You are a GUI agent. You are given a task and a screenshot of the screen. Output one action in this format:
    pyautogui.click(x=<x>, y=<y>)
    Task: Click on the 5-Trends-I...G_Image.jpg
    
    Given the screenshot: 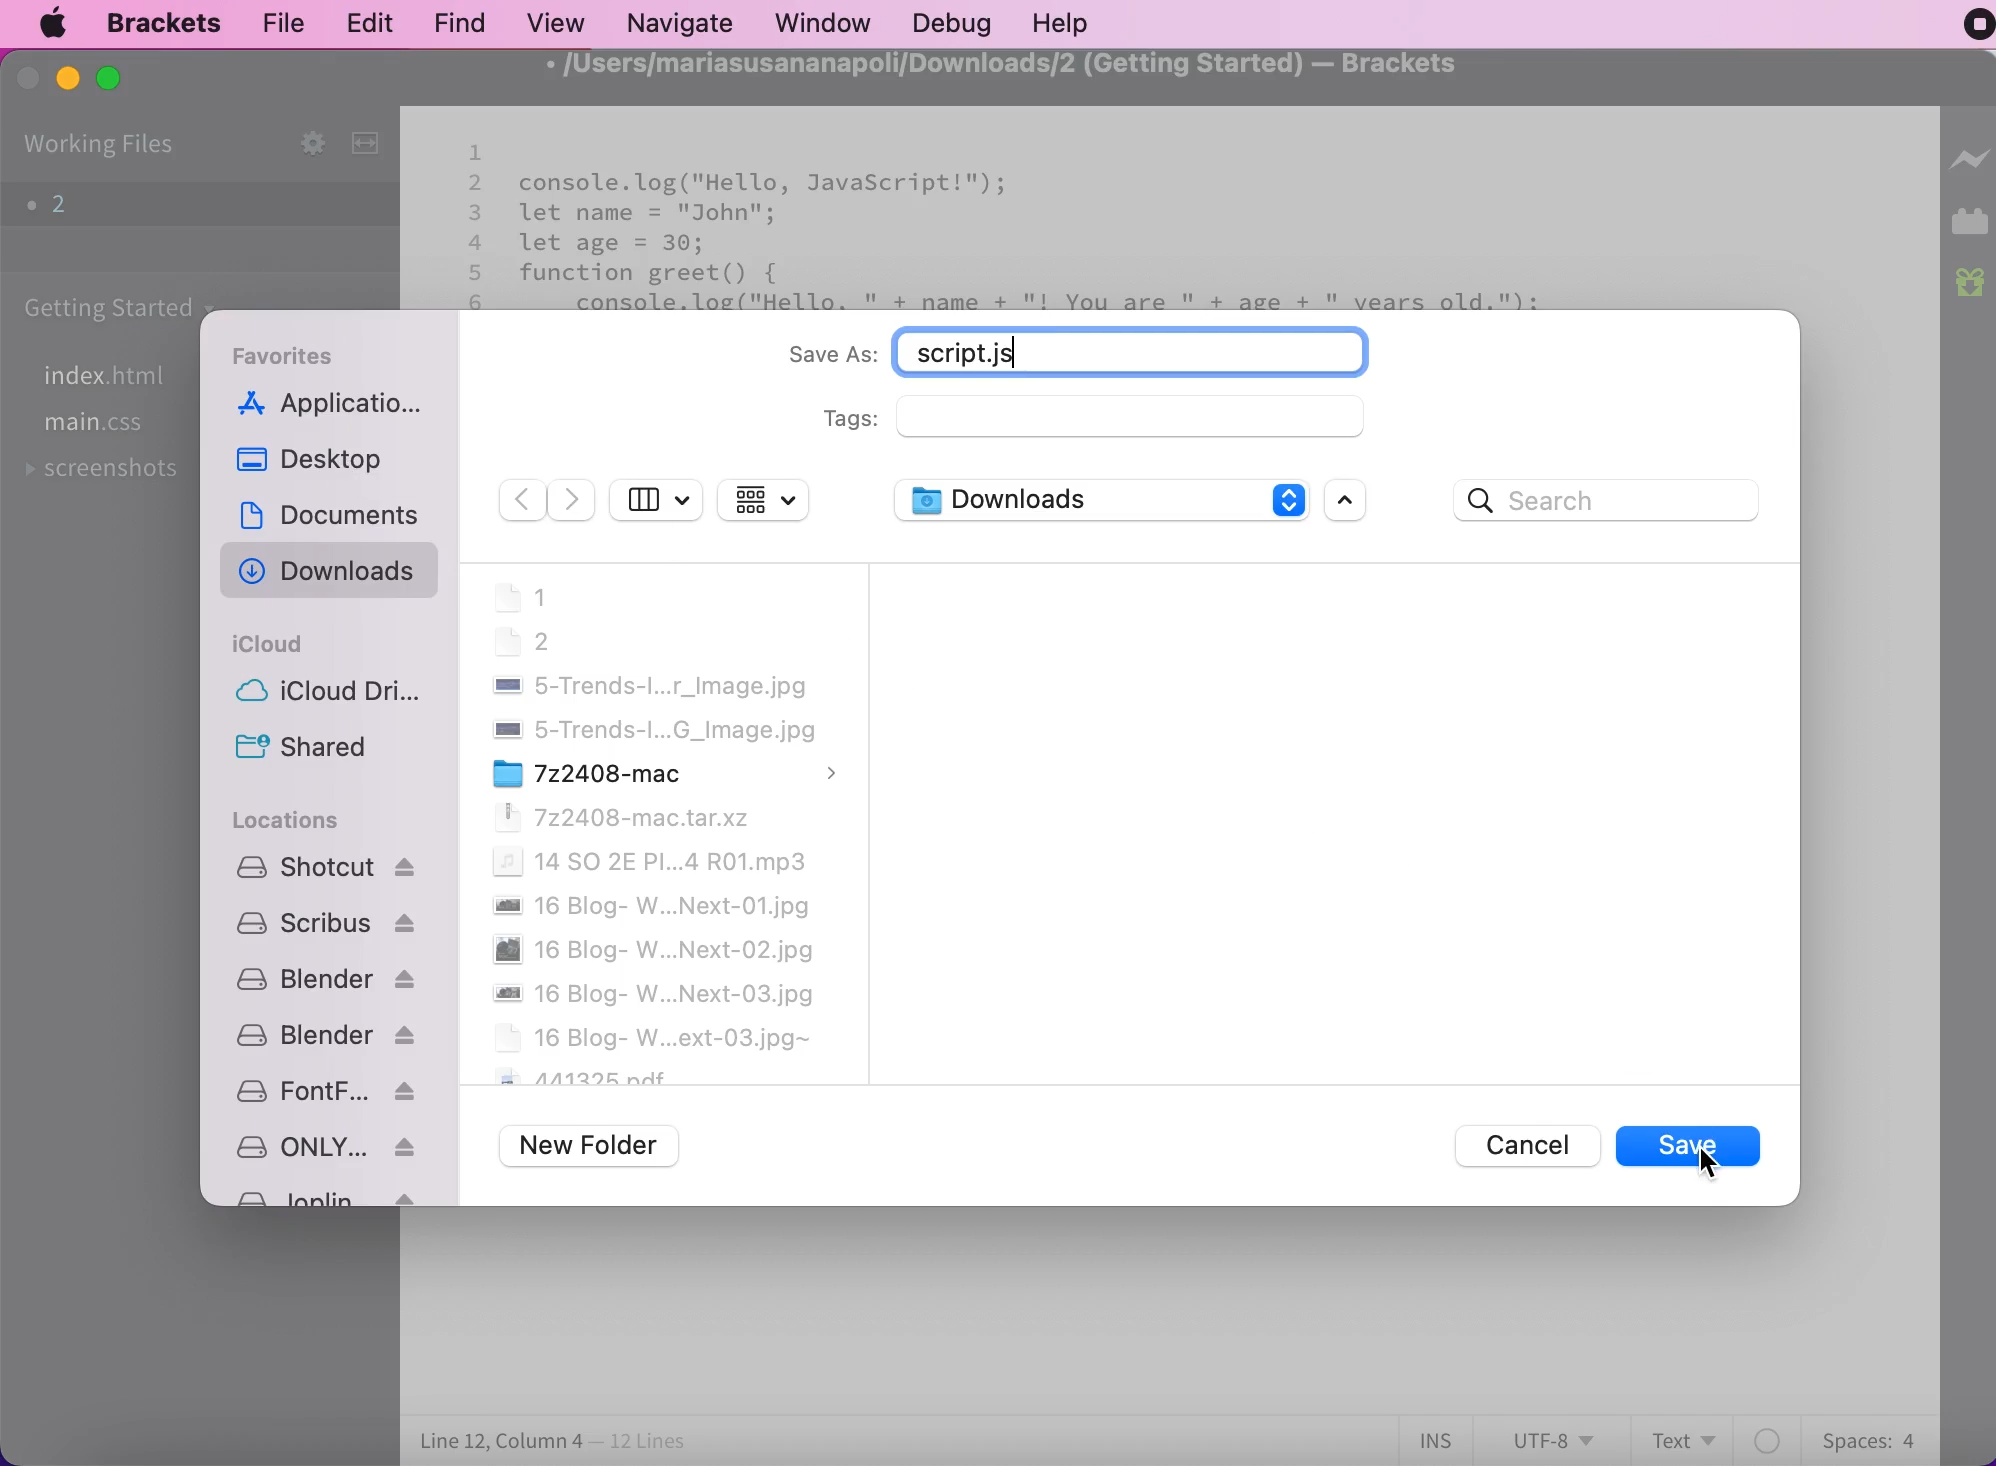 What is the action you would take?
    pyautogui.click(x=652, y=730)
    